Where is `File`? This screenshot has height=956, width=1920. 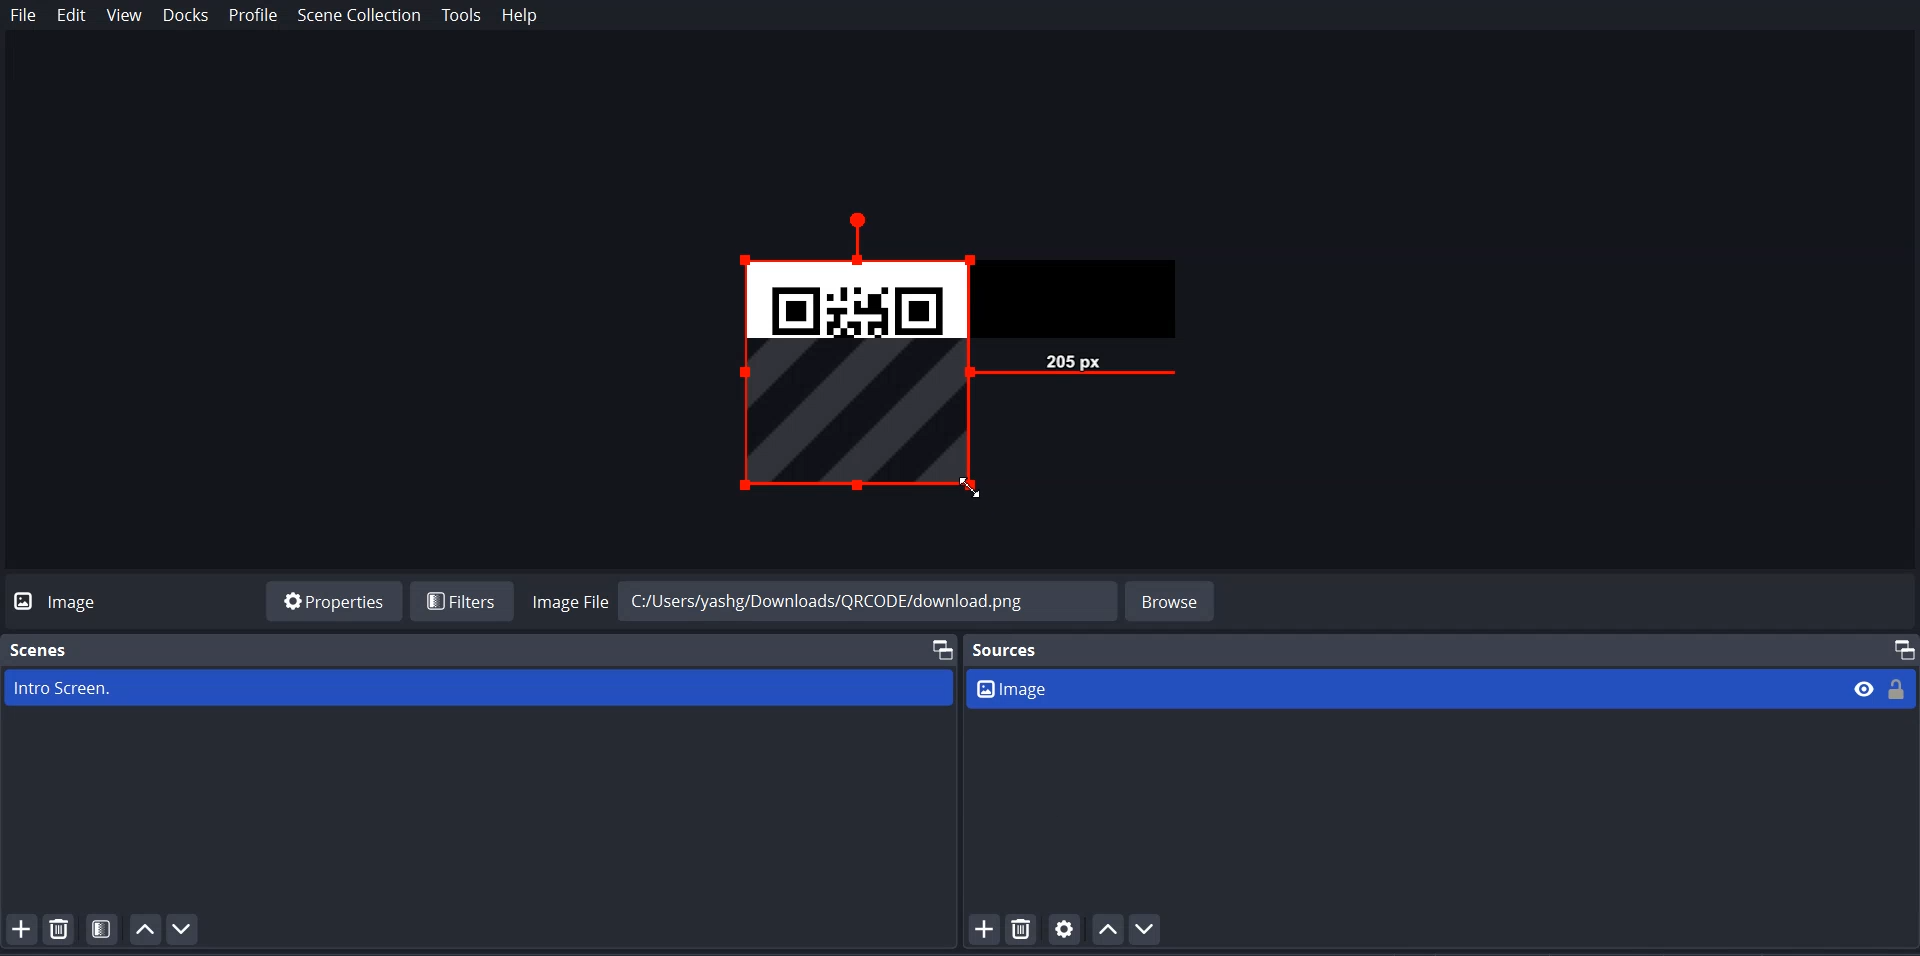 File is located at coordinates (23, 16).